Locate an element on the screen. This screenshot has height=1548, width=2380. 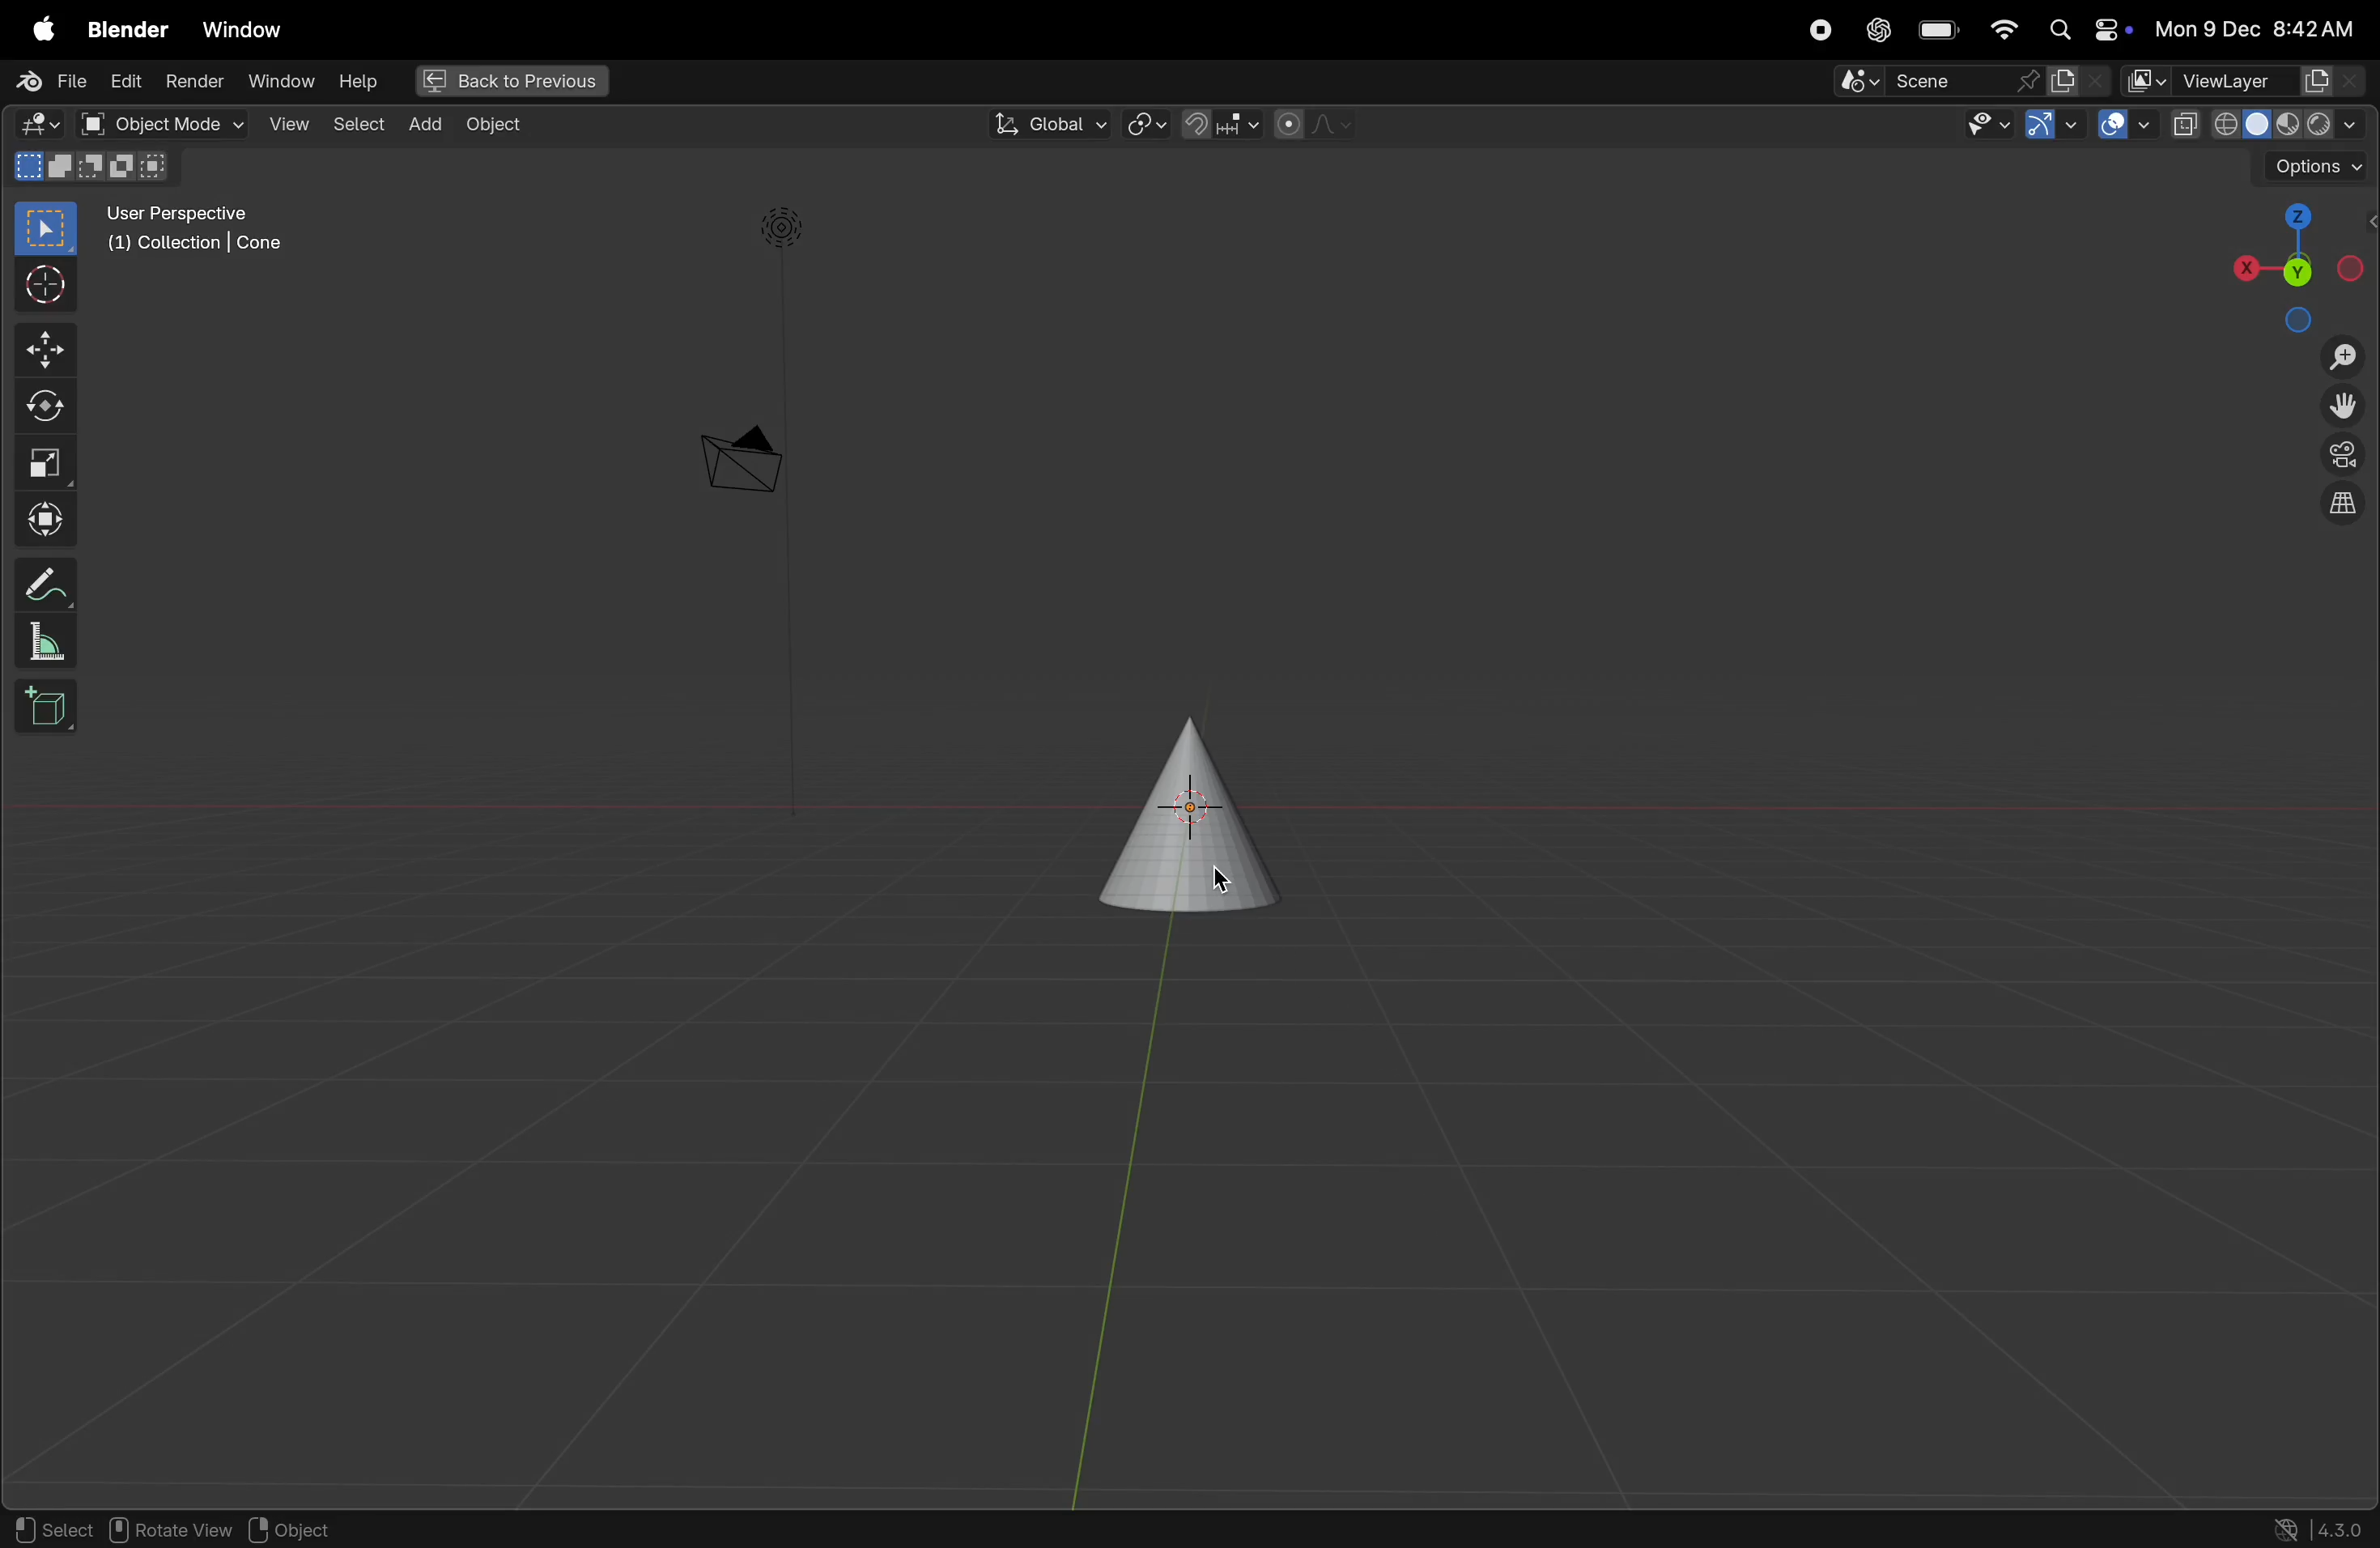
chatgpt is located at coordinates (1878, 30).